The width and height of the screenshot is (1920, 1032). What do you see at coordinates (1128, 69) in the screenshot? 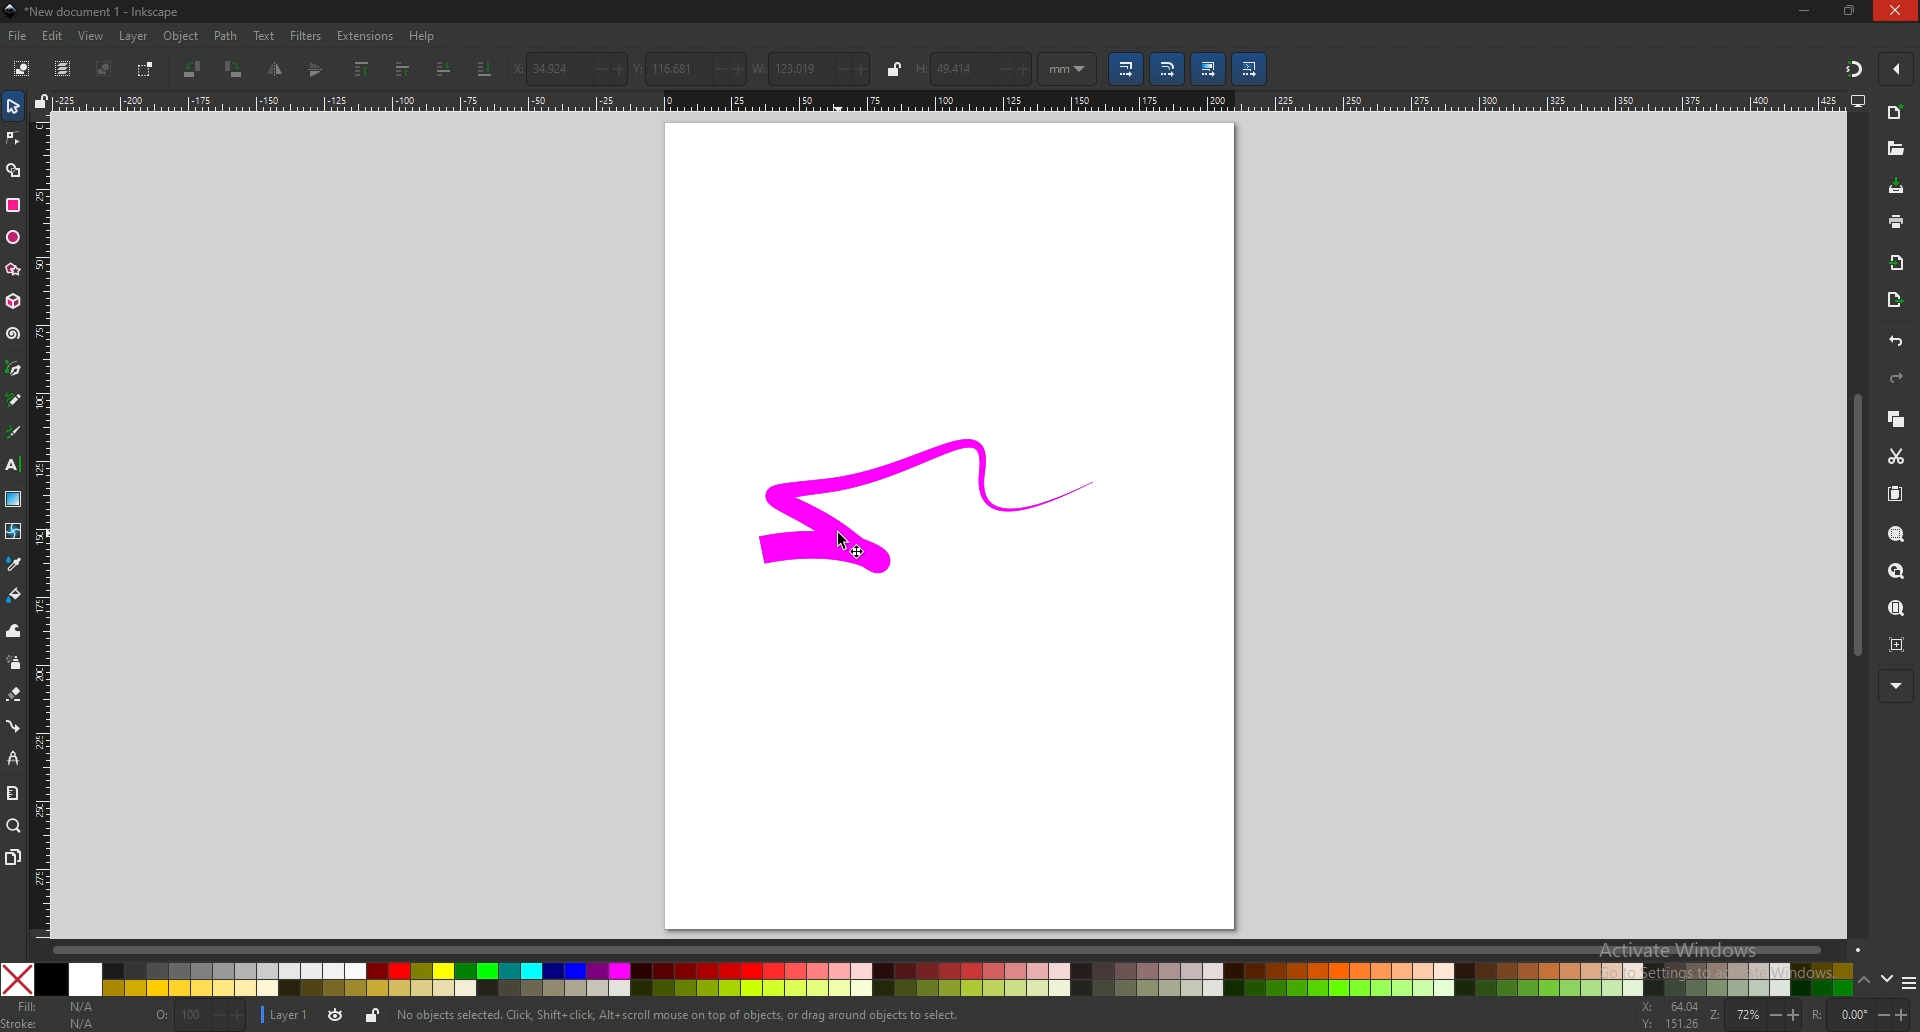
I see `scale stroke width` at bounding box center [1128, 69].